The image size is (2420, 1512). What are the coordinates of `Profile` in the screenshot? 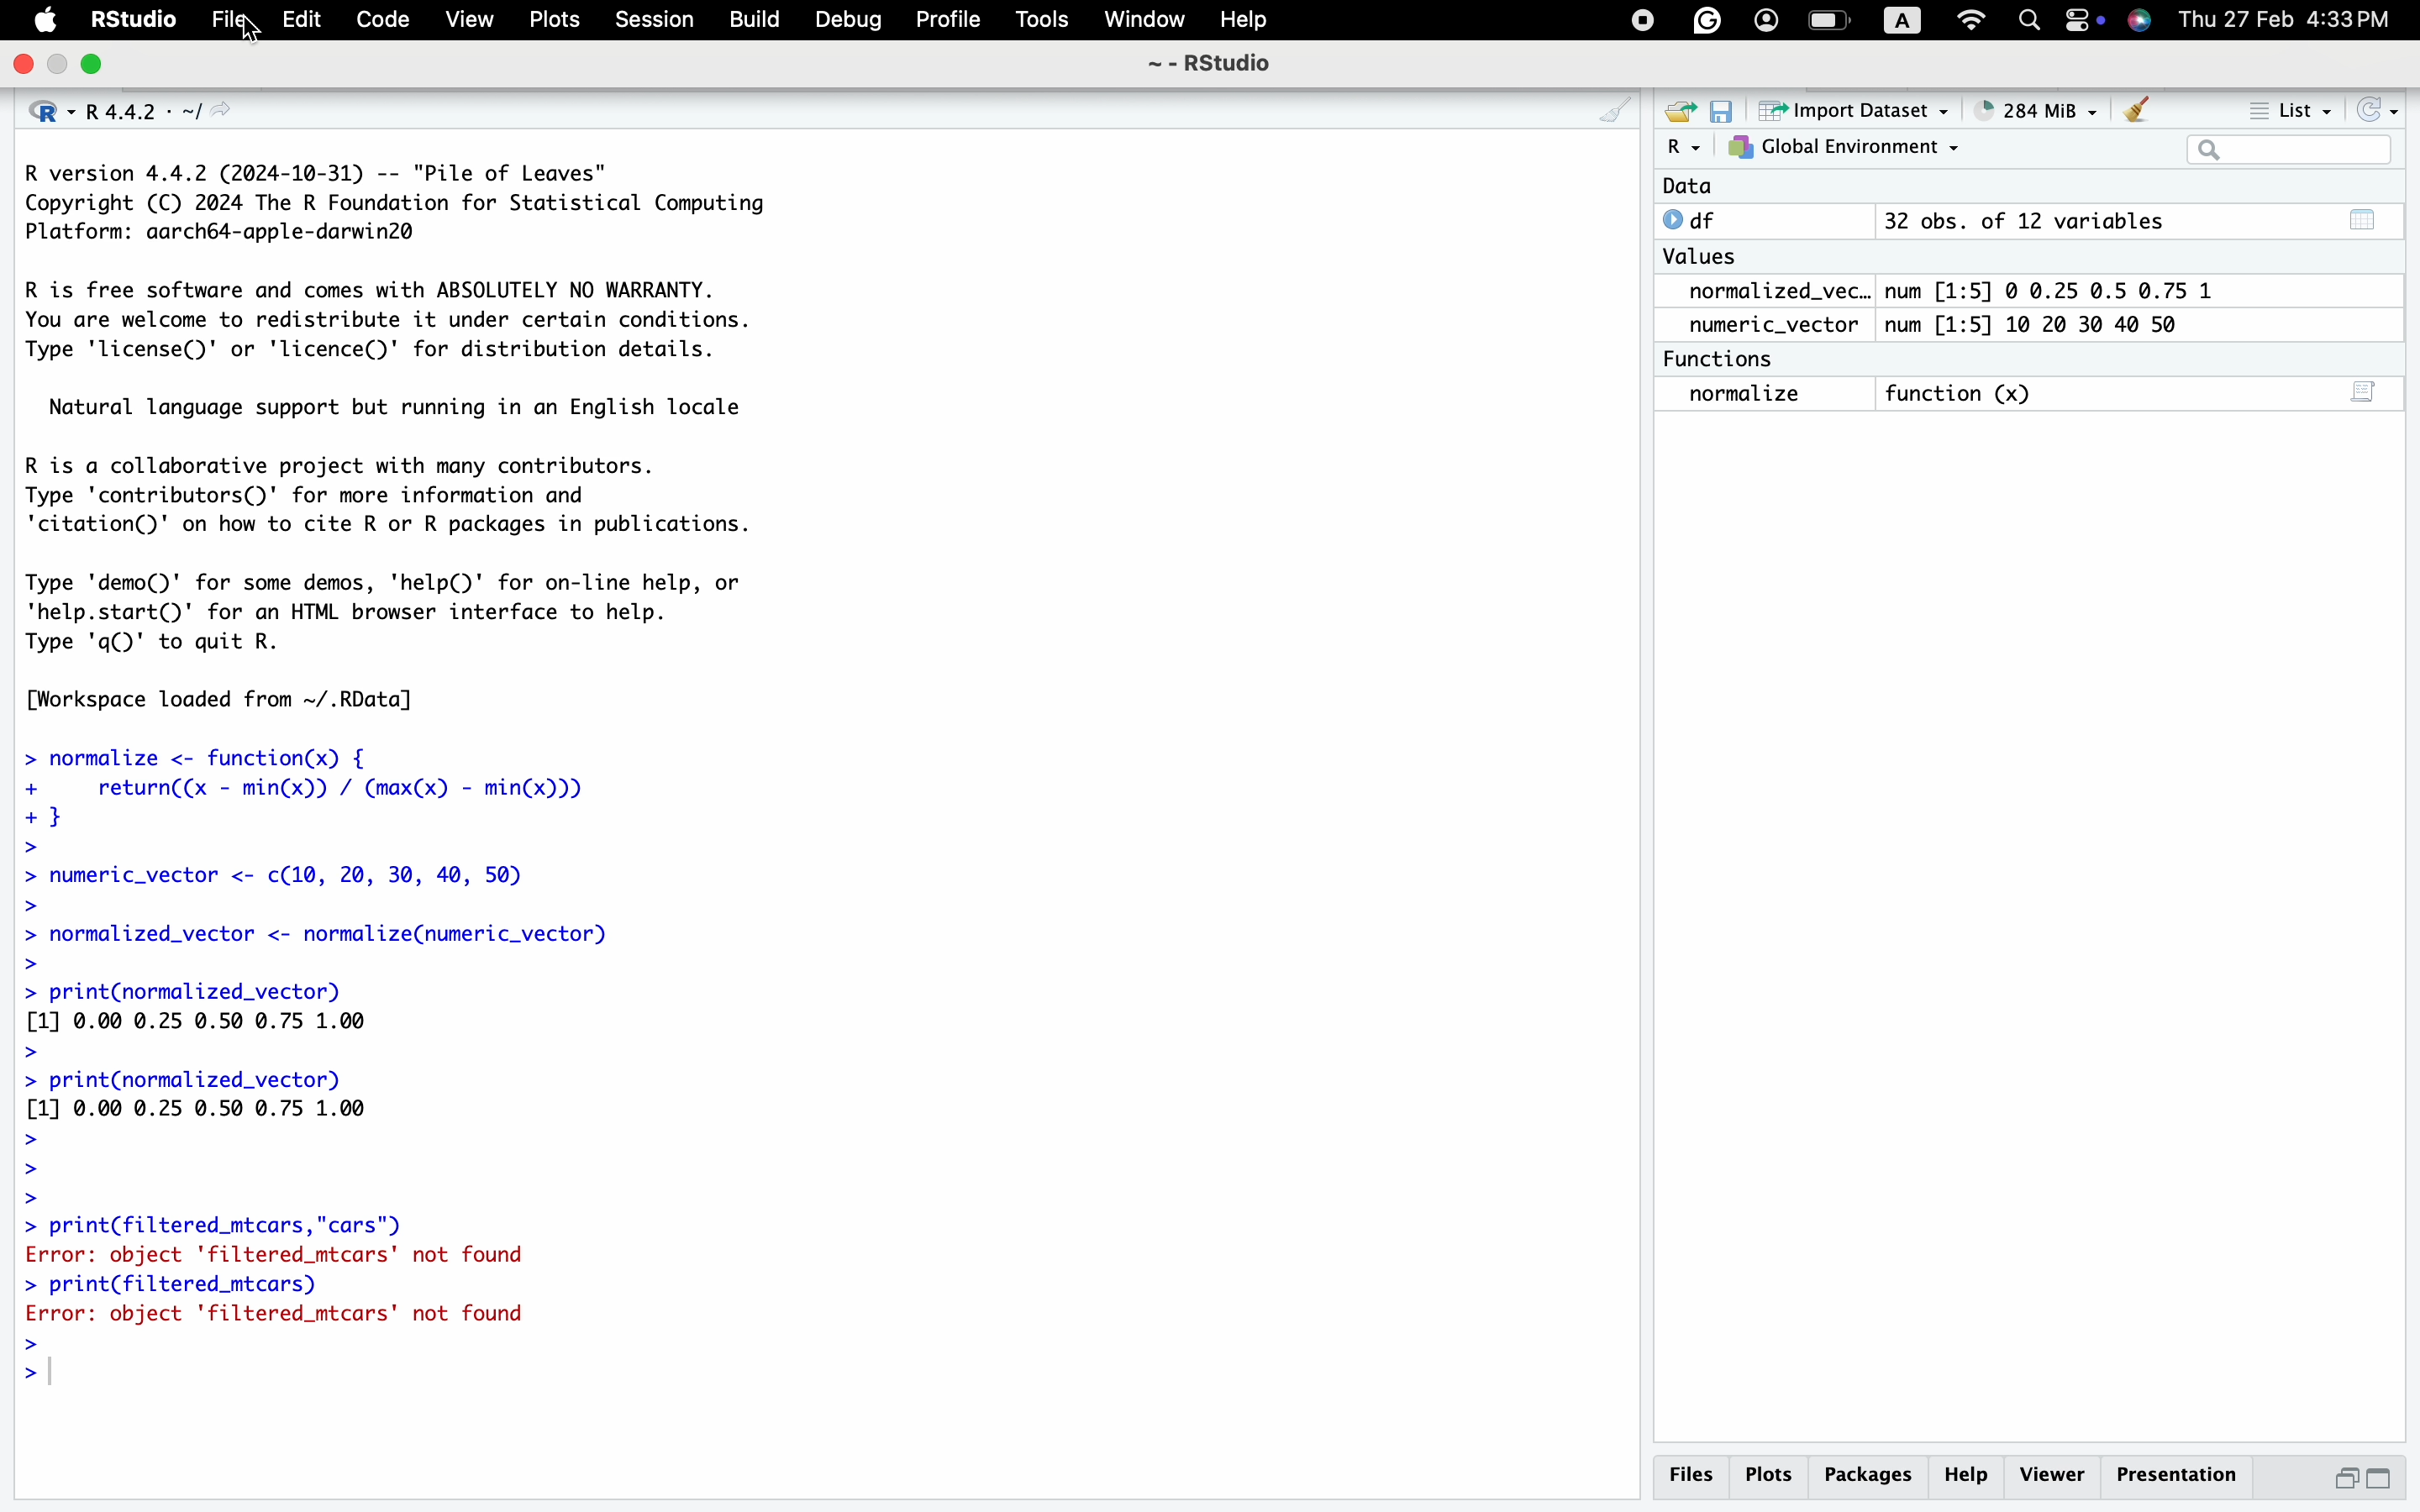 It's located at (949, 19).